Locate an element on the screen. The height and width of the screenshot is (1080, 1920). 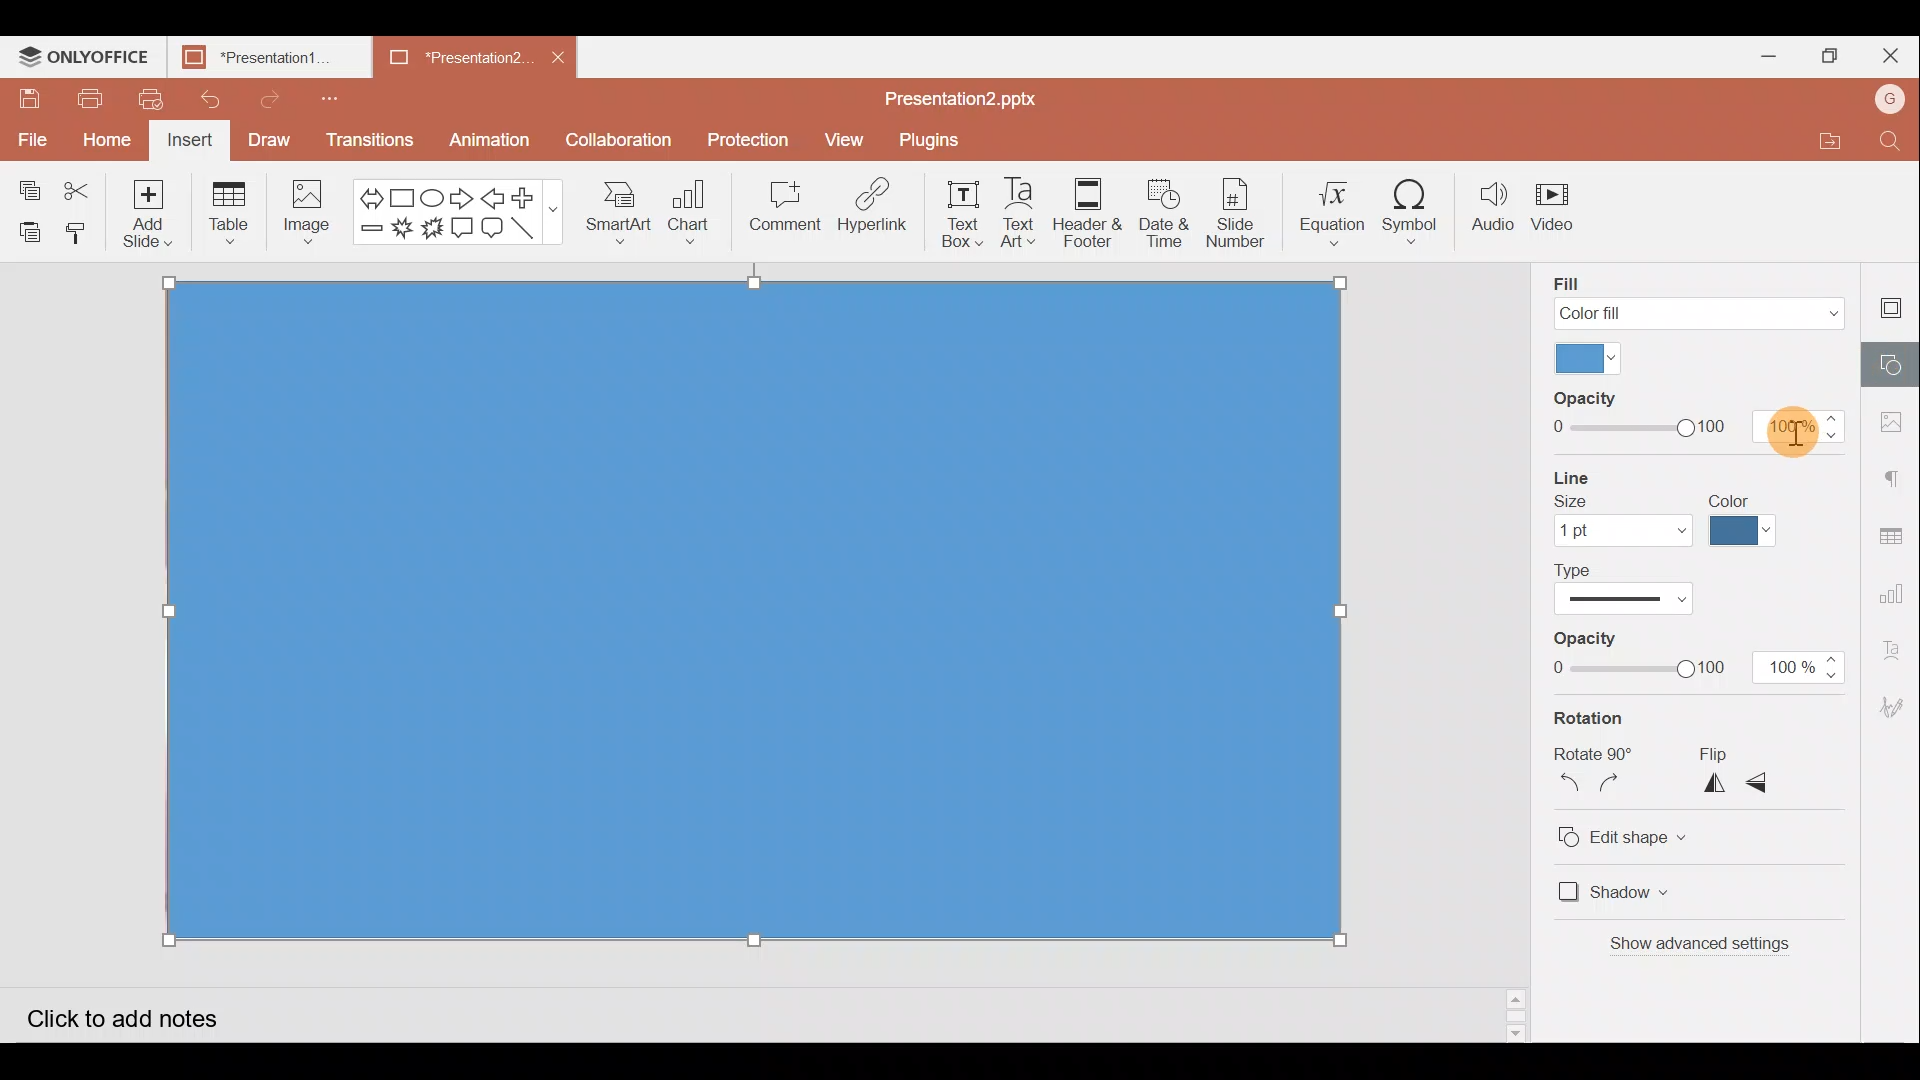
Line color is located at coordinates (1752, 518).